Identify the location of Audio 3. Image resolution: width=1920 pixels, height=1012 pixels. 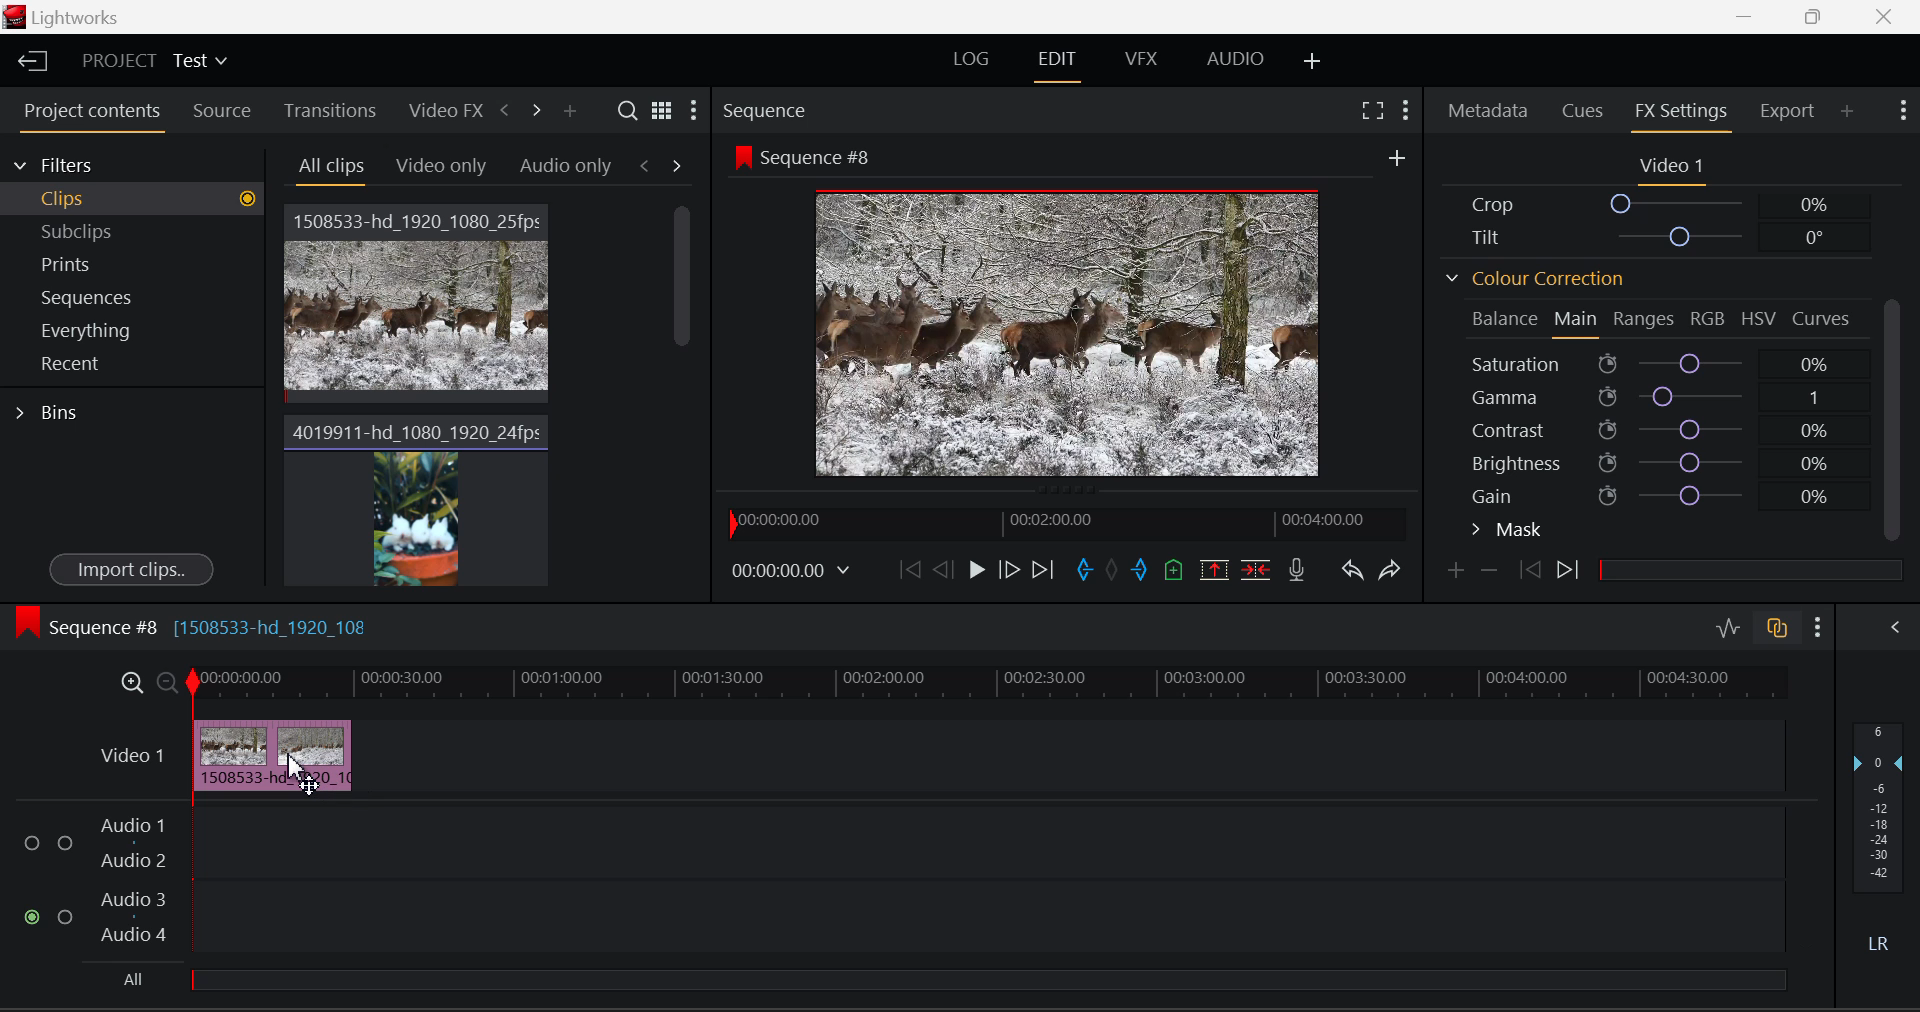
(134, 901).